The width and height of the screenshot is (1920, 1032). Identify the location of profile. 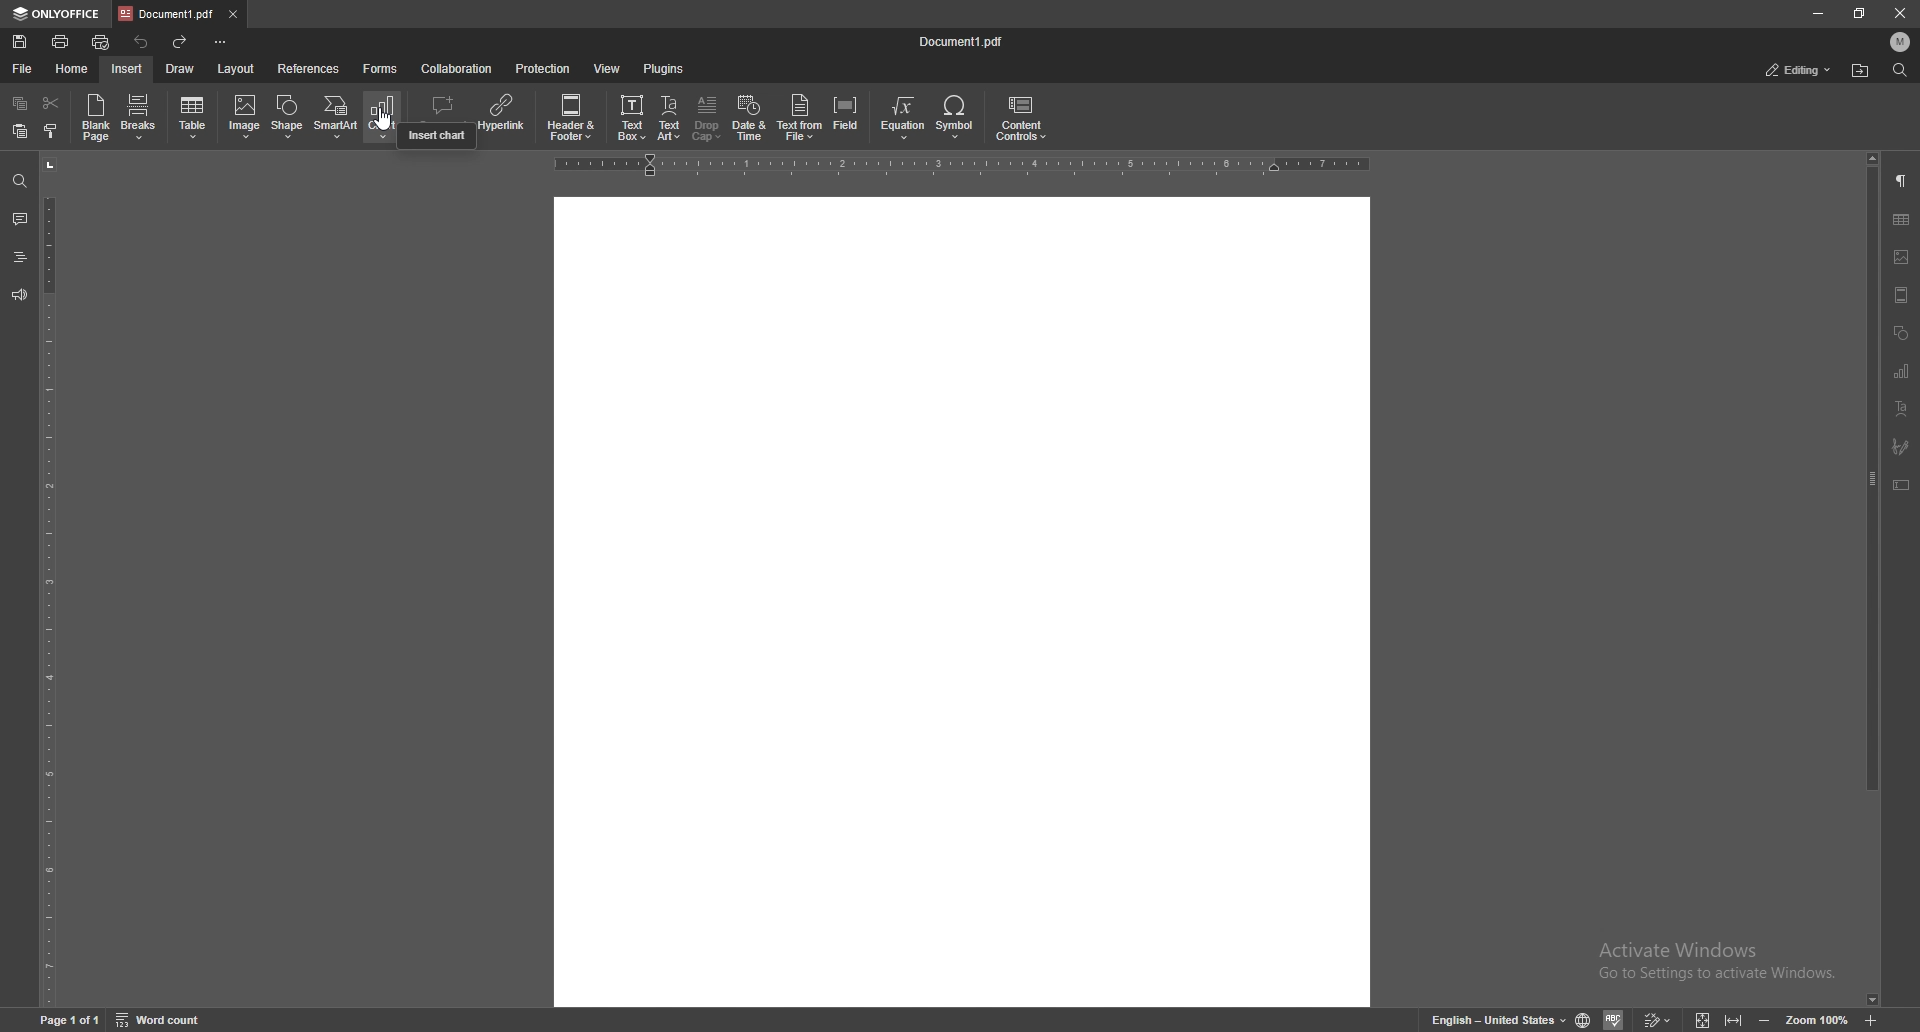
(1901, 41).